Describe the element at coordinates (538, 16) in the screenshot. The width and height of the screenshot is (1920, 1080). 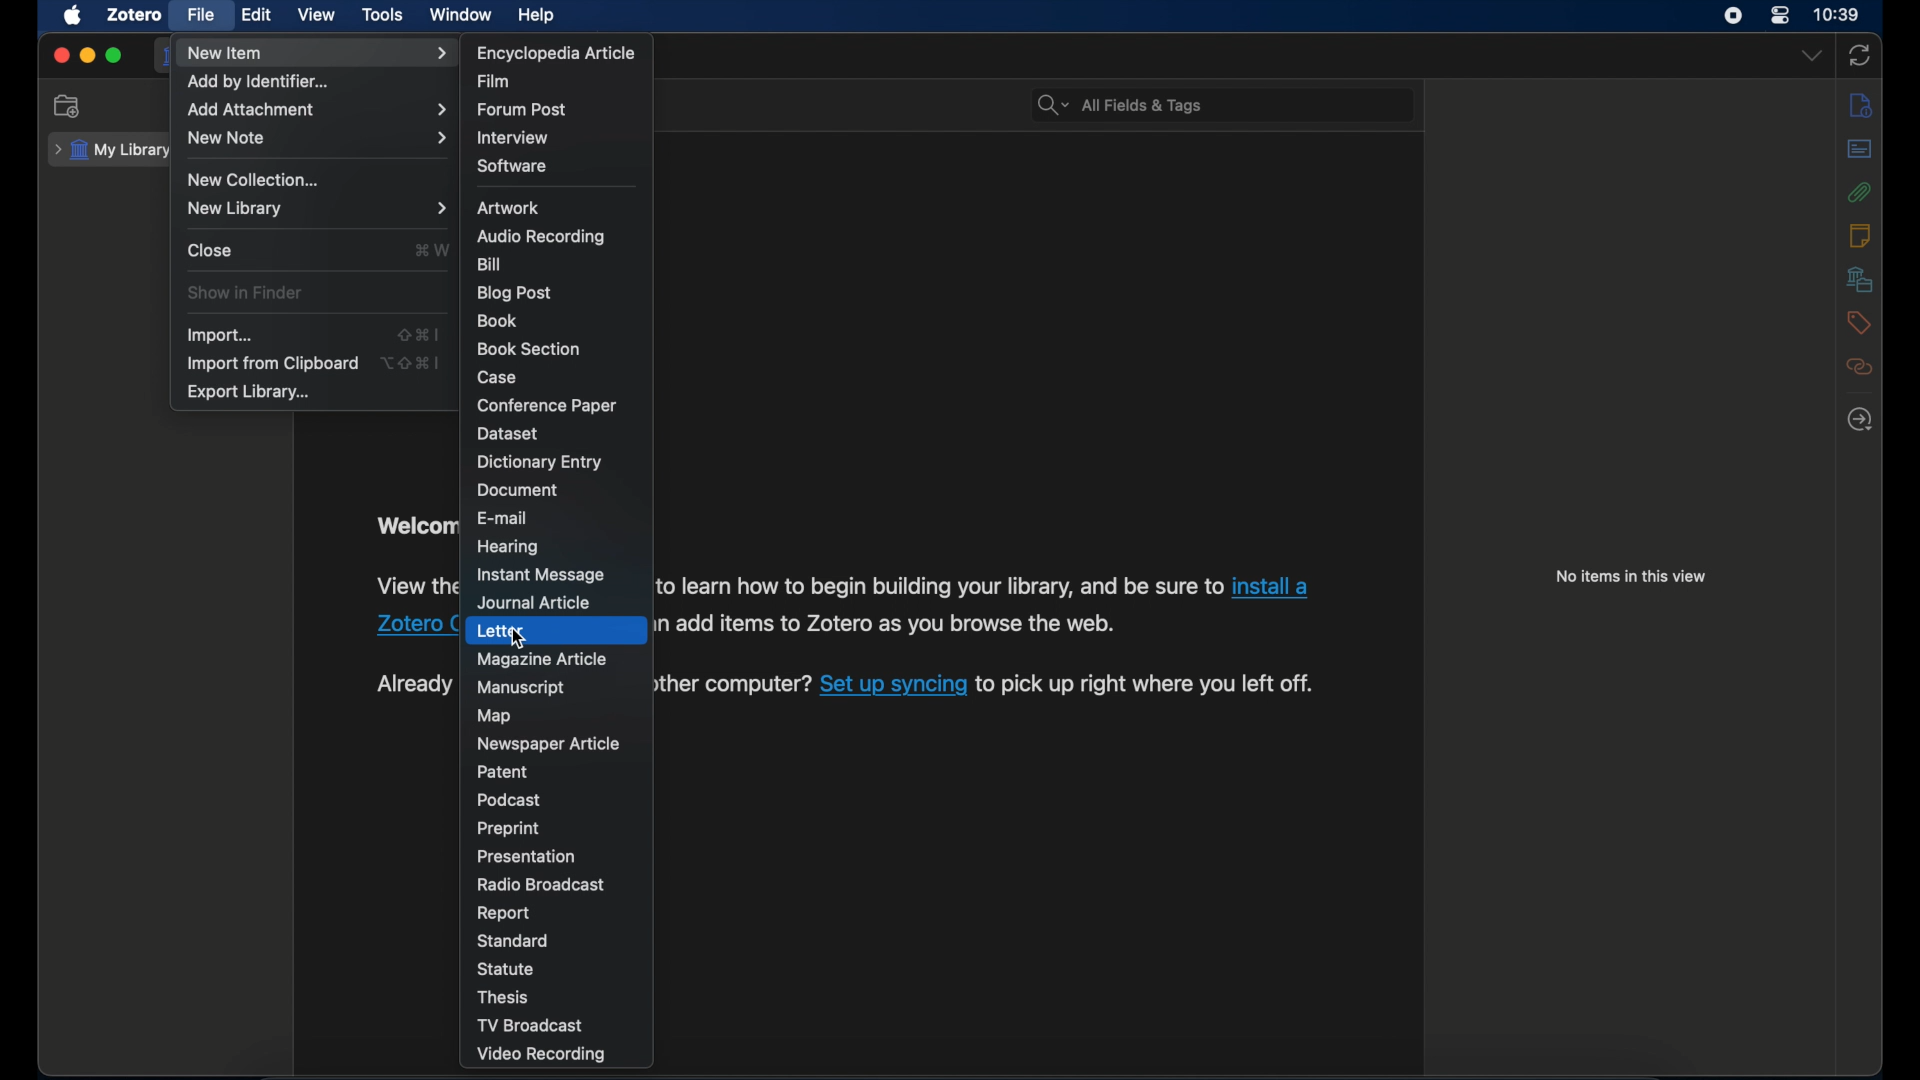
I see `help` at that location.